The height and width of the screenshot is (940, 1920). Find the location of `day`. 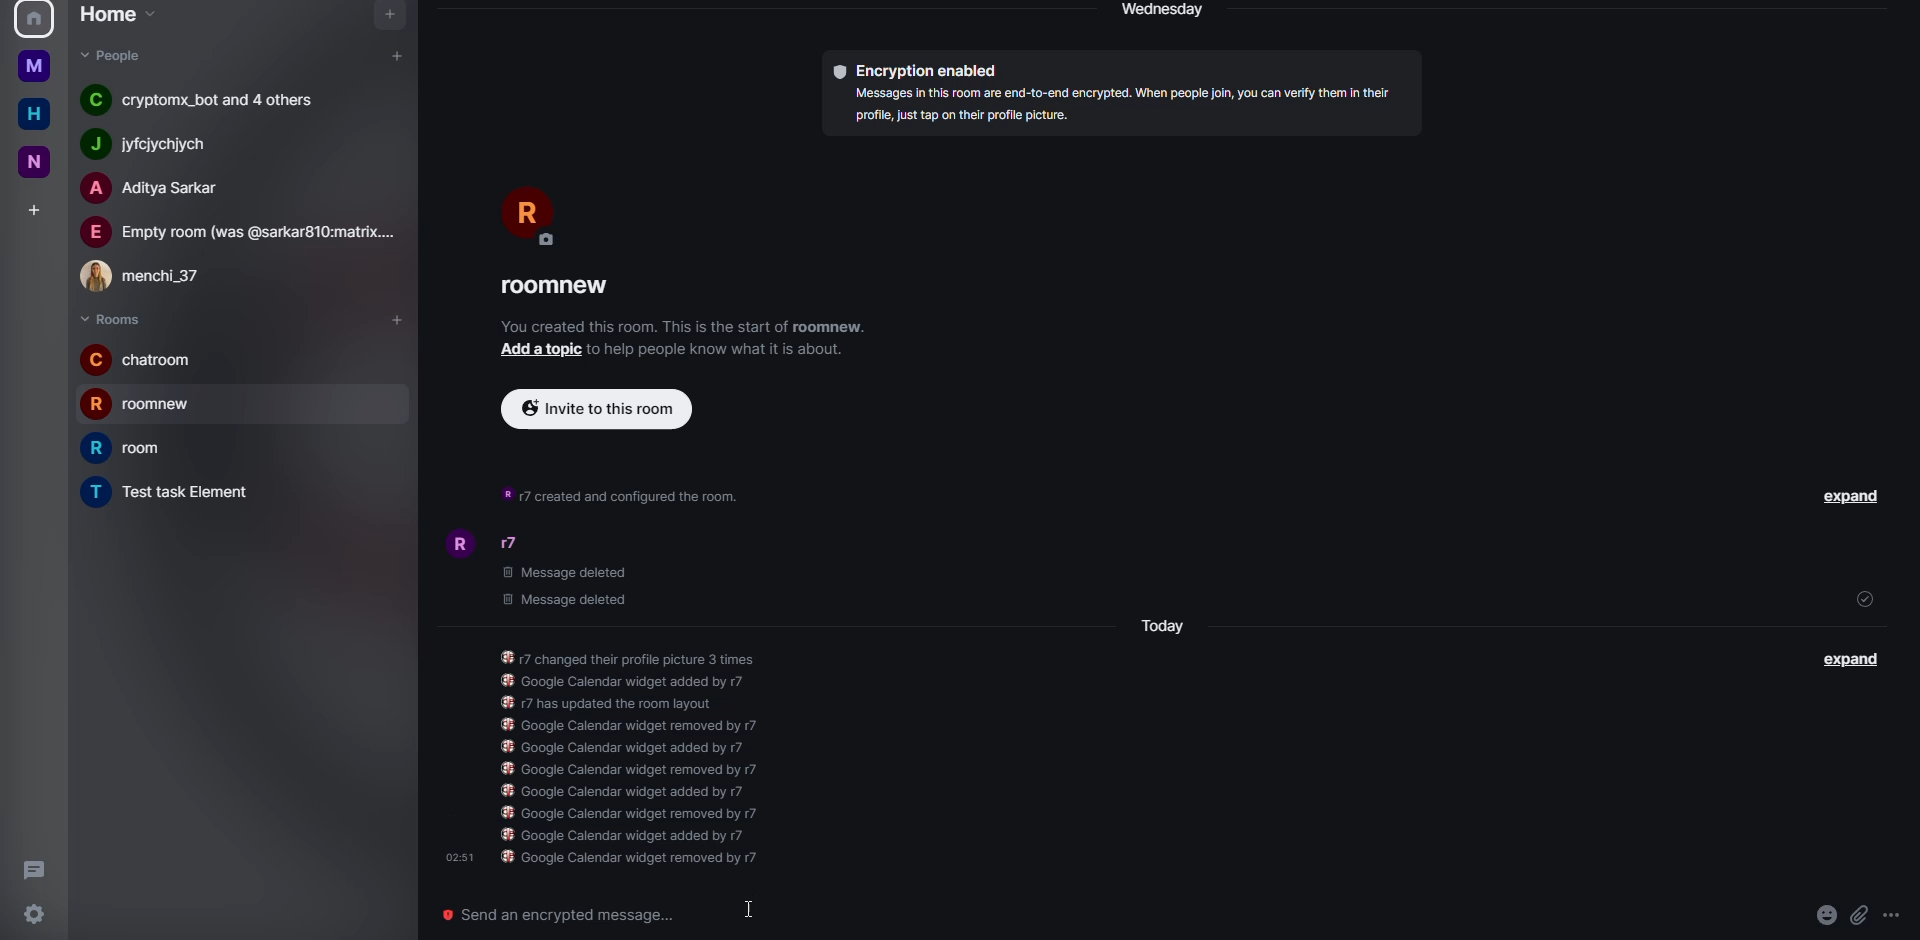

day is located at coordinates (1166, 626).